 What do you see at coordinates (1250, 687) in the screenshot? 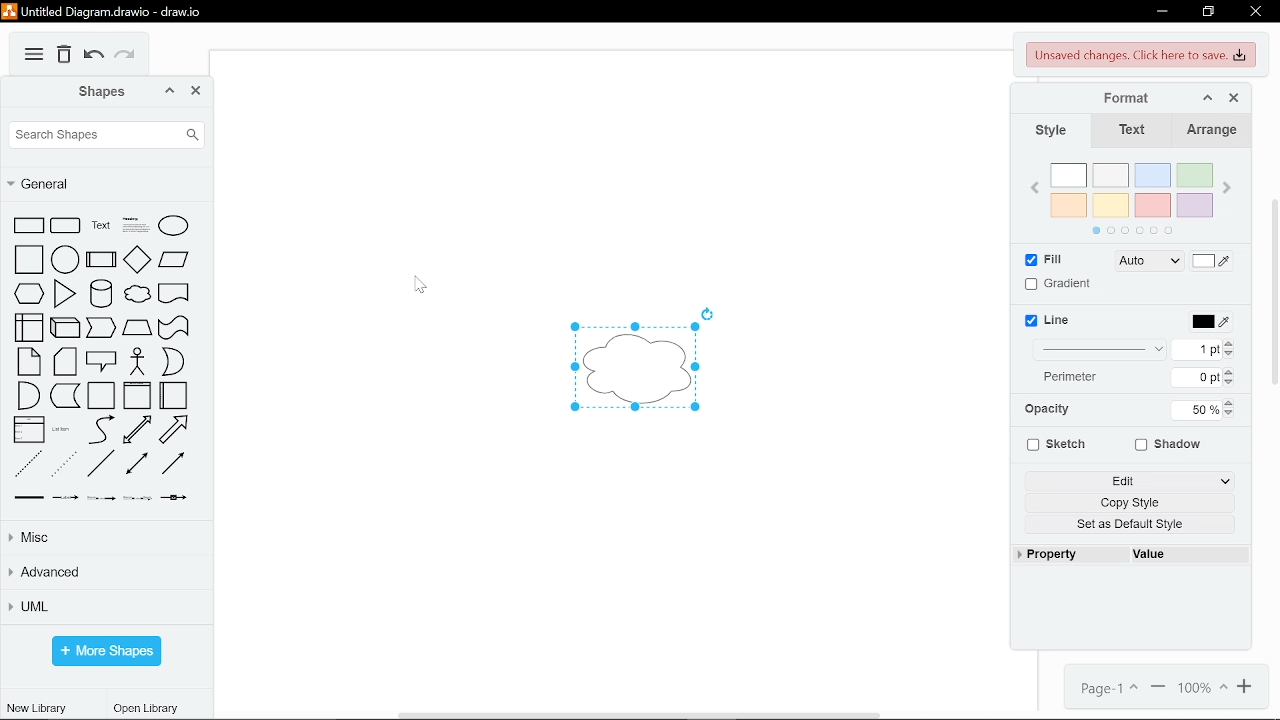
I see `zoom in` at bounding box center [1250, 687].